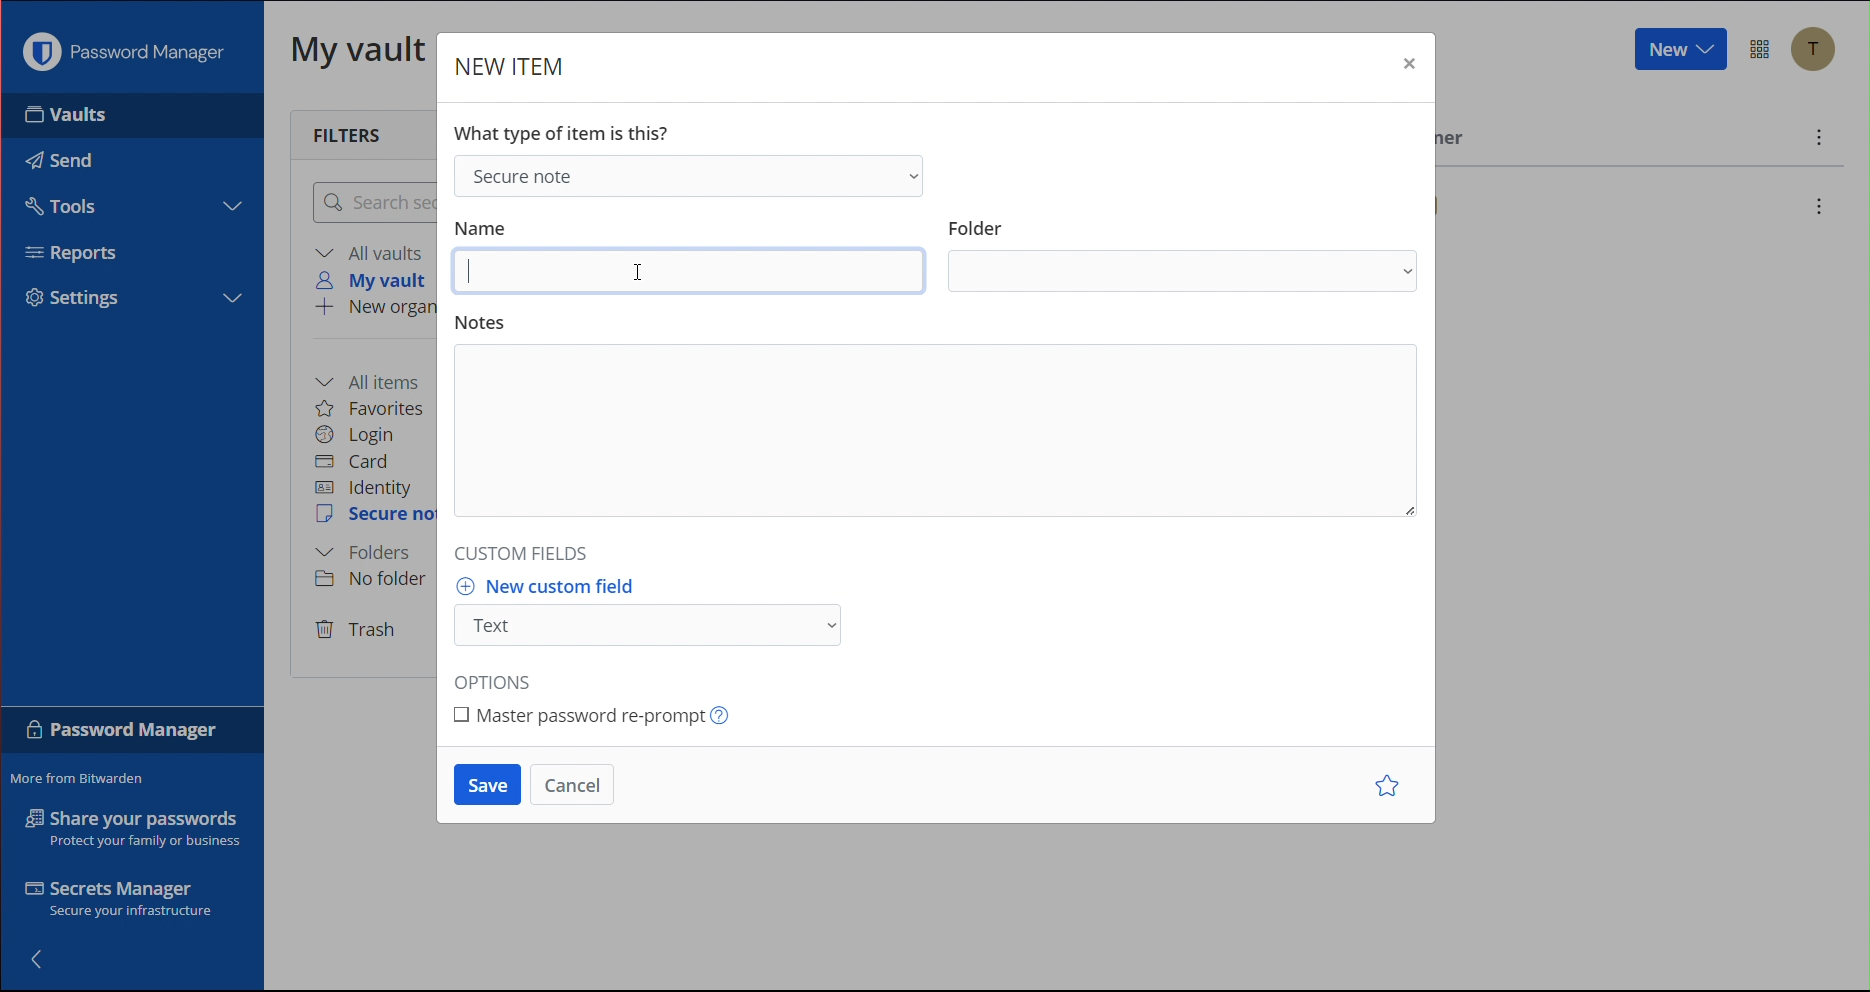 The width and height of the screenshot is (1870, 992). Describe the element at coordinates (501, 677) in the screenshot. I see `Options` at that location.